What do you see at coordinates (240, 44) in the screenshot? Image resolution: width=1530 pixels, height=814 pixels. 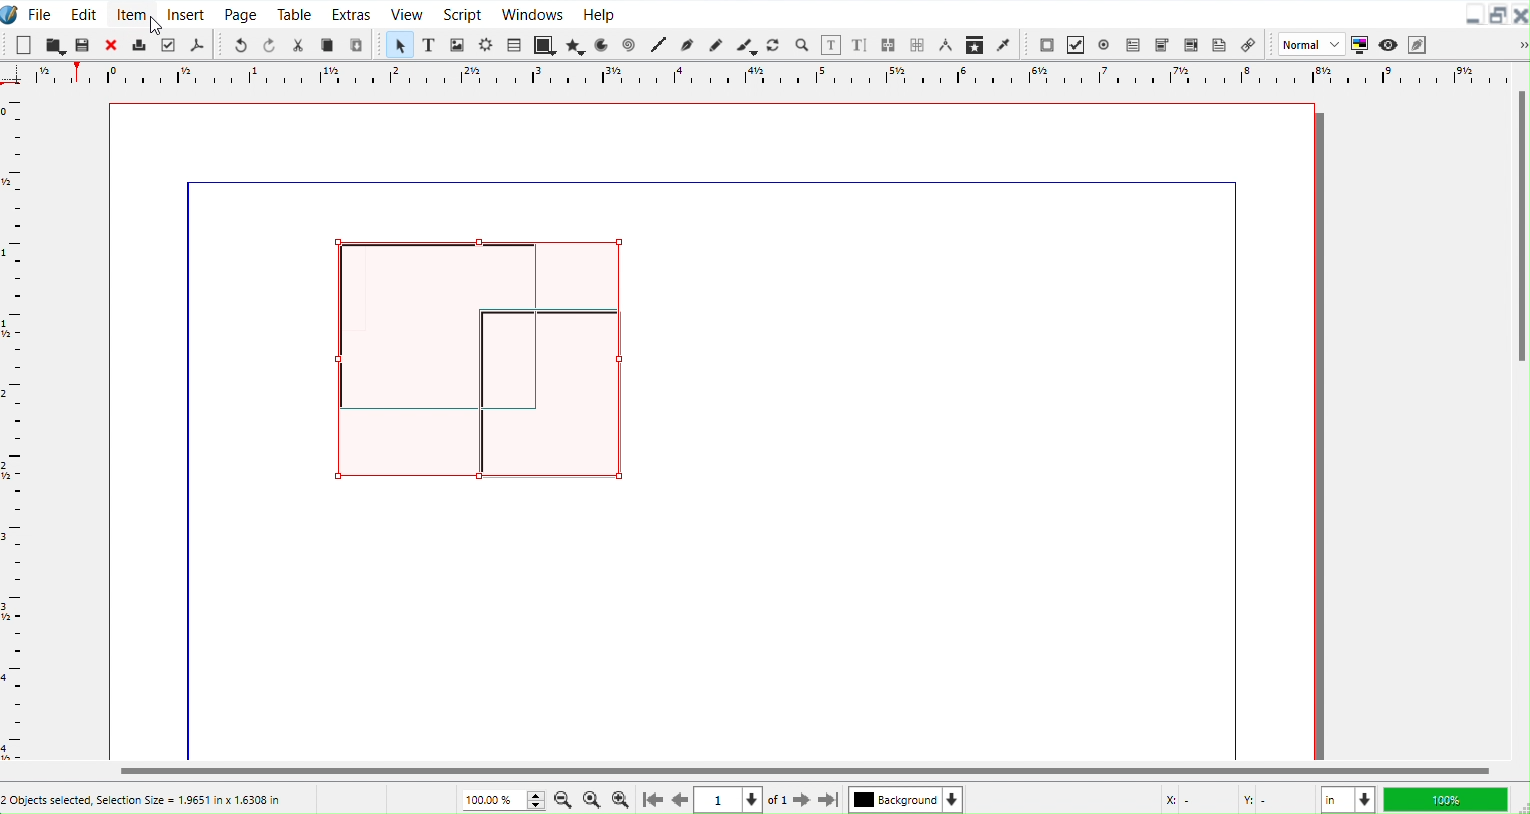 I see `Undo` at bounding box center [240, 44].